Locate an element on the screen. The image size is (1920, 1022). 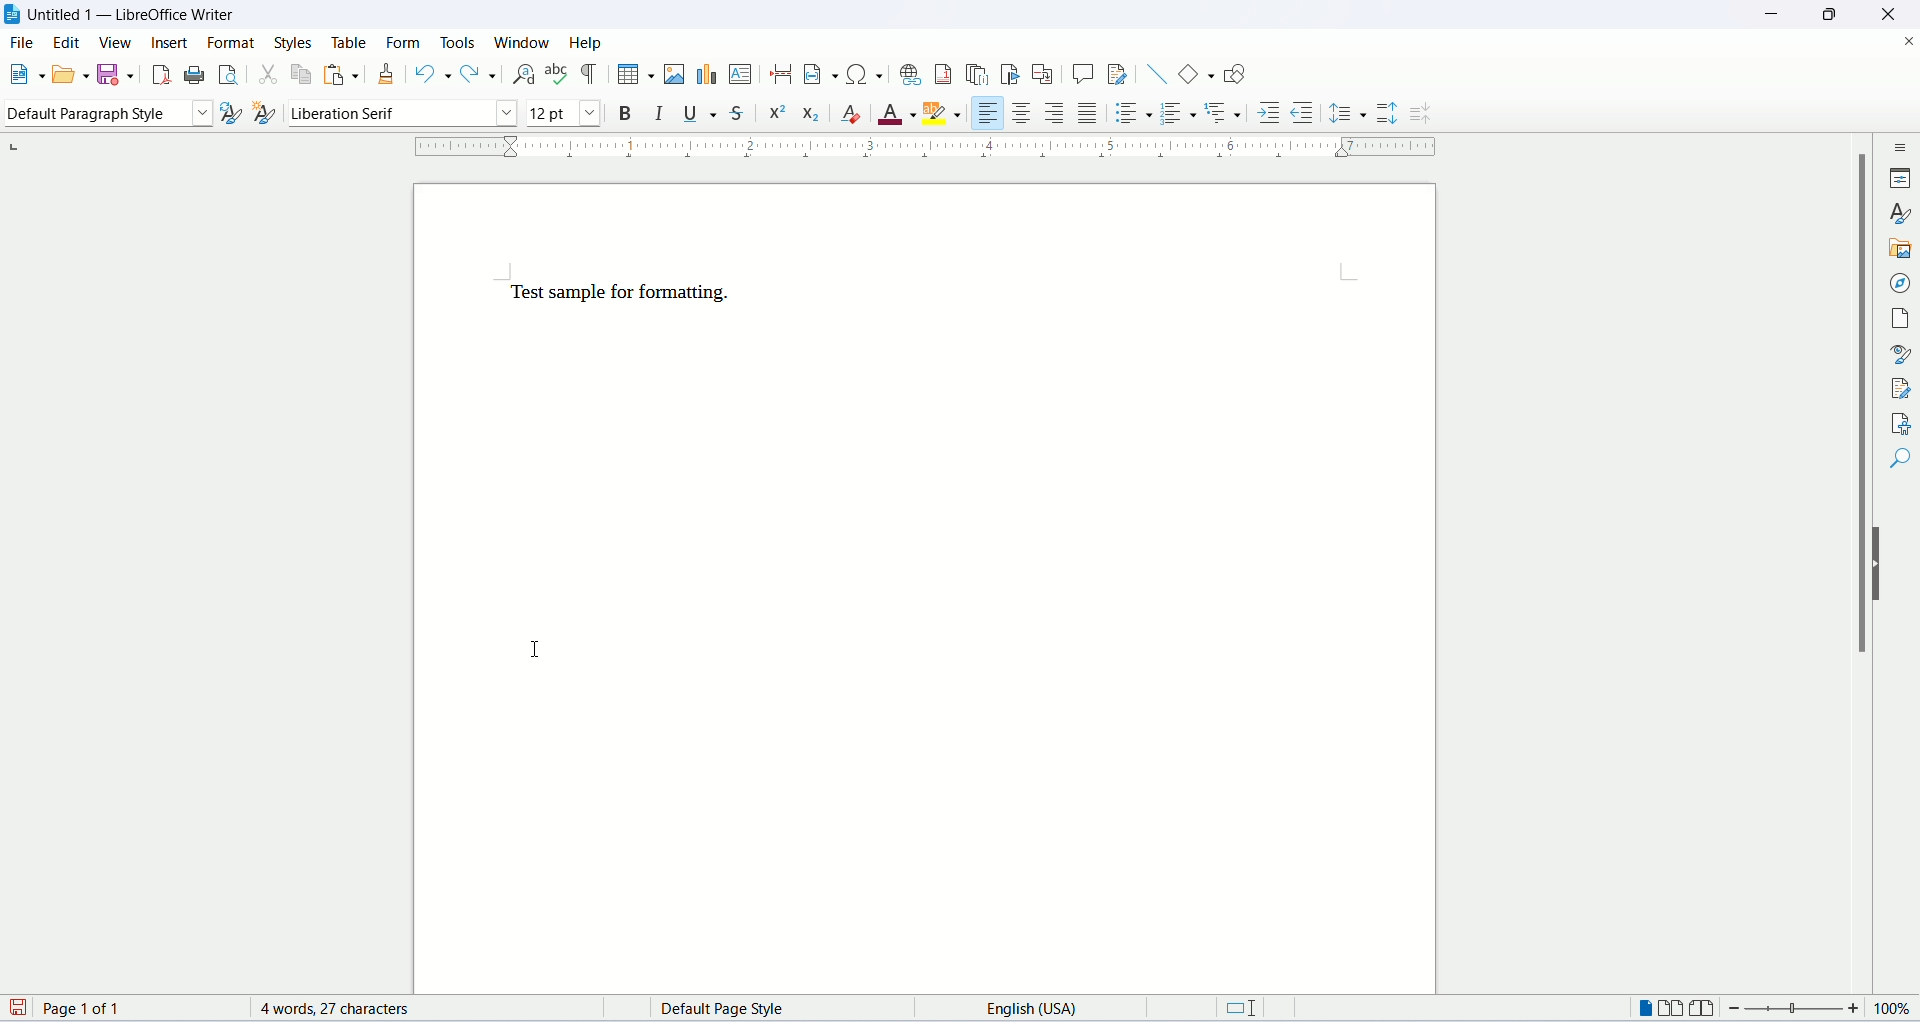
hide is located at coordinates (1880, 566).